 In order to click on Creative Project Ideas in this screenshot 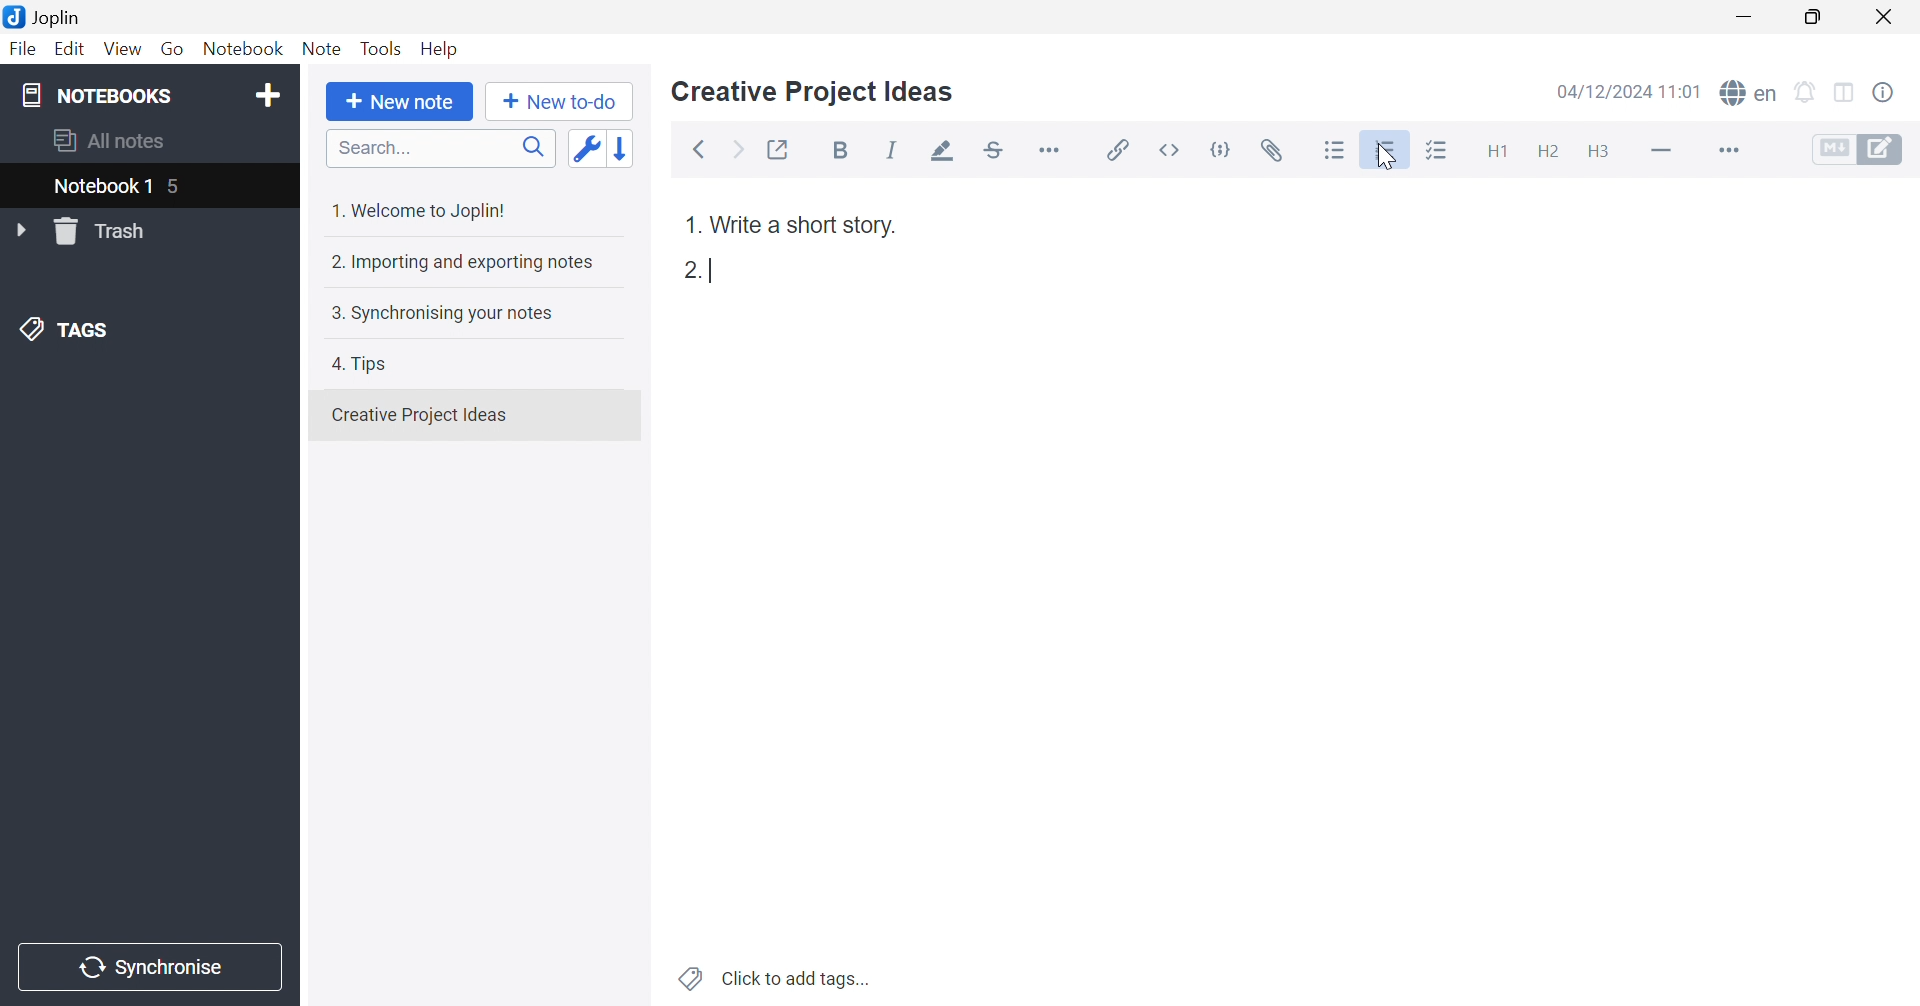, I will do `click(811, 92)`.